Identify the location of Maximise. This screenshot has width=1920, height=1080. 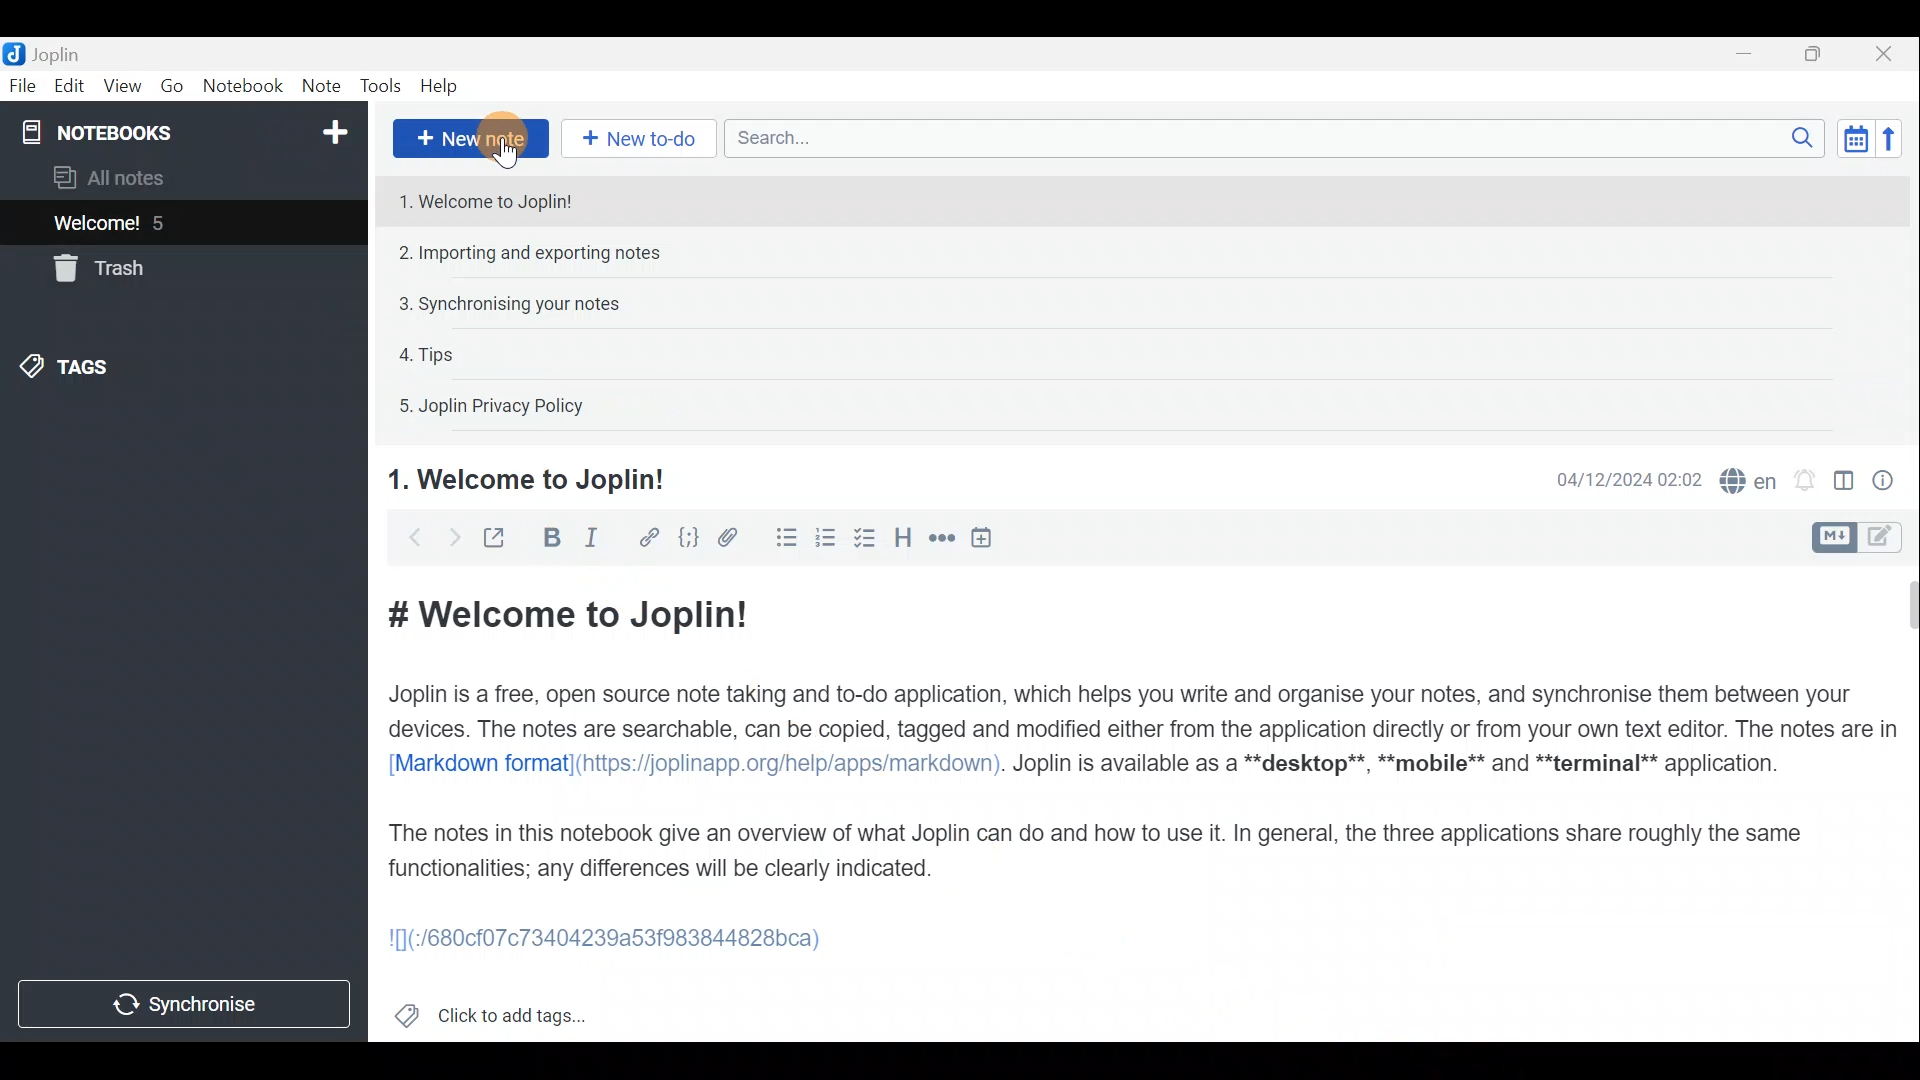
(1814, 56).